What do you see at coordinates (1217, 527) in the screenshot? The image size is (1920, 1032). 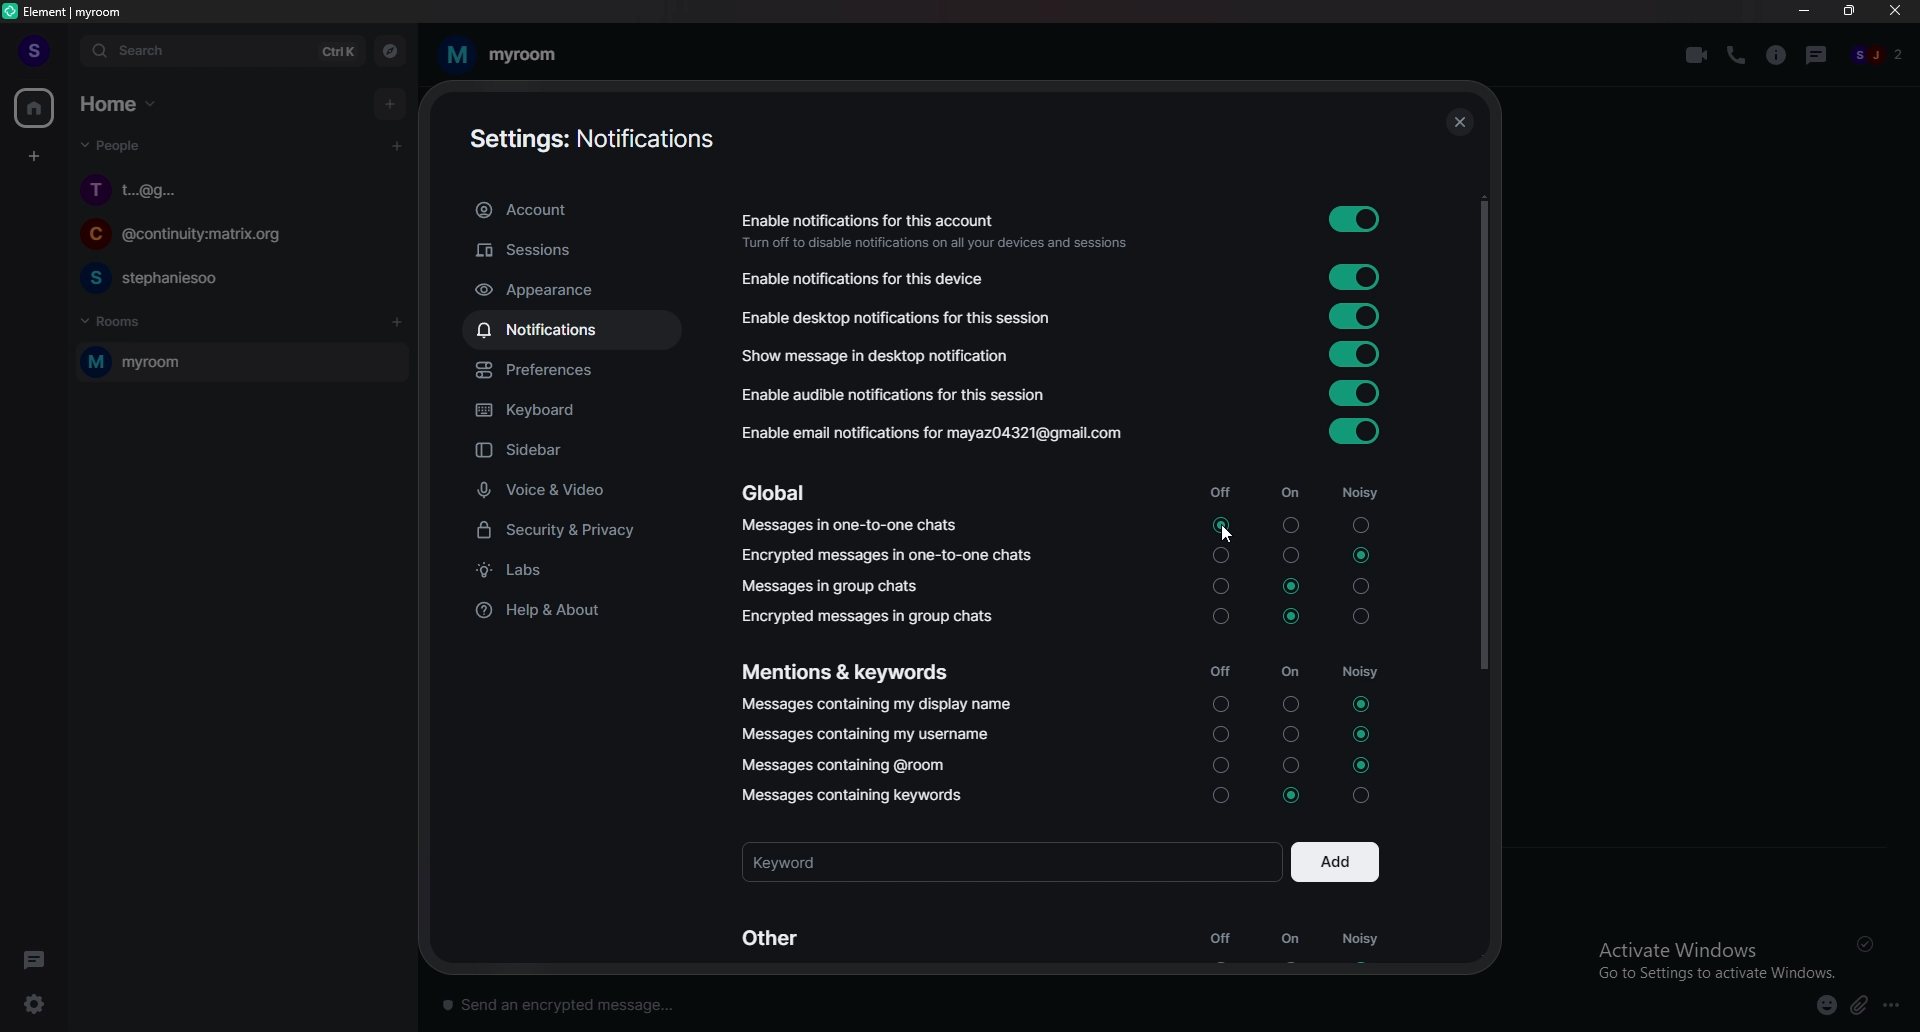 I see `cursor` at bounding box center [1217, 527].